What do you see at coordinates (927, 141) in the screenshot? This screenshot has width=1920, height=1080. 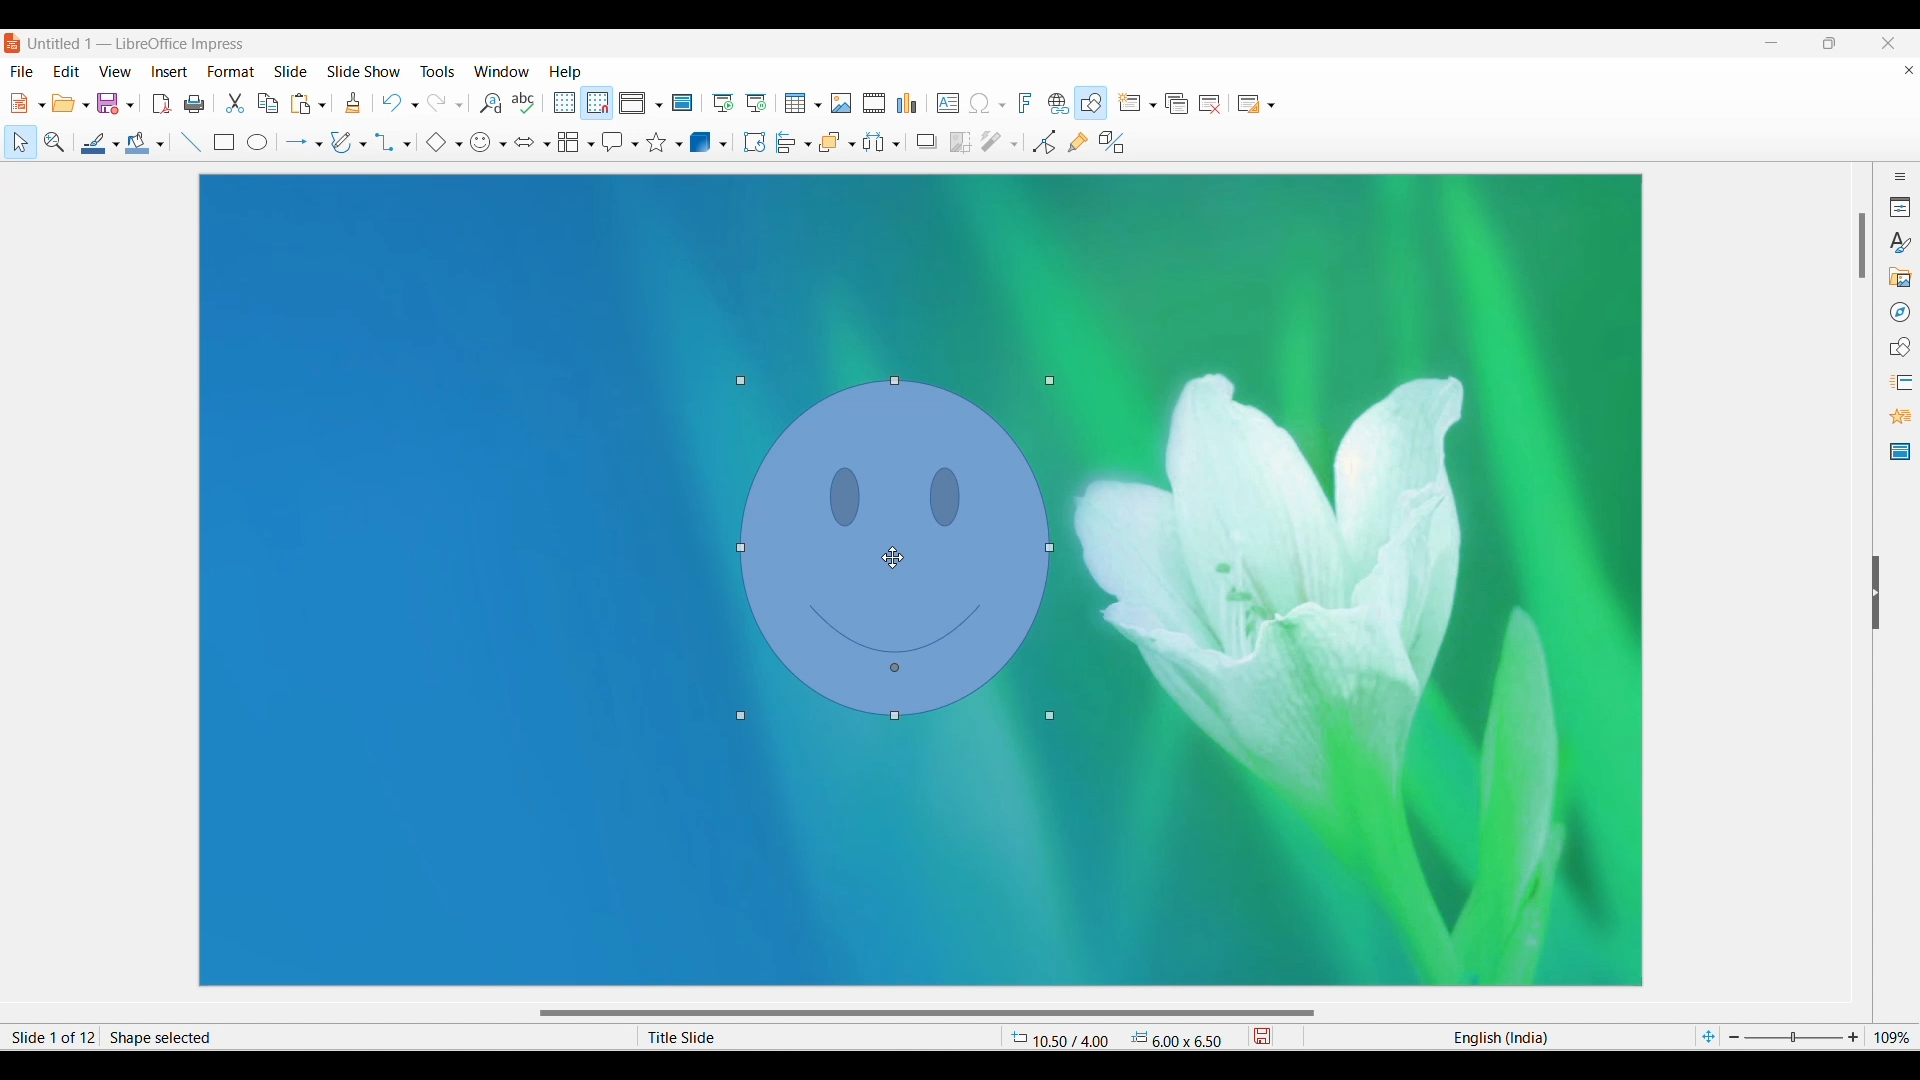 I see `Shadow` at bounding box center [927, 141].